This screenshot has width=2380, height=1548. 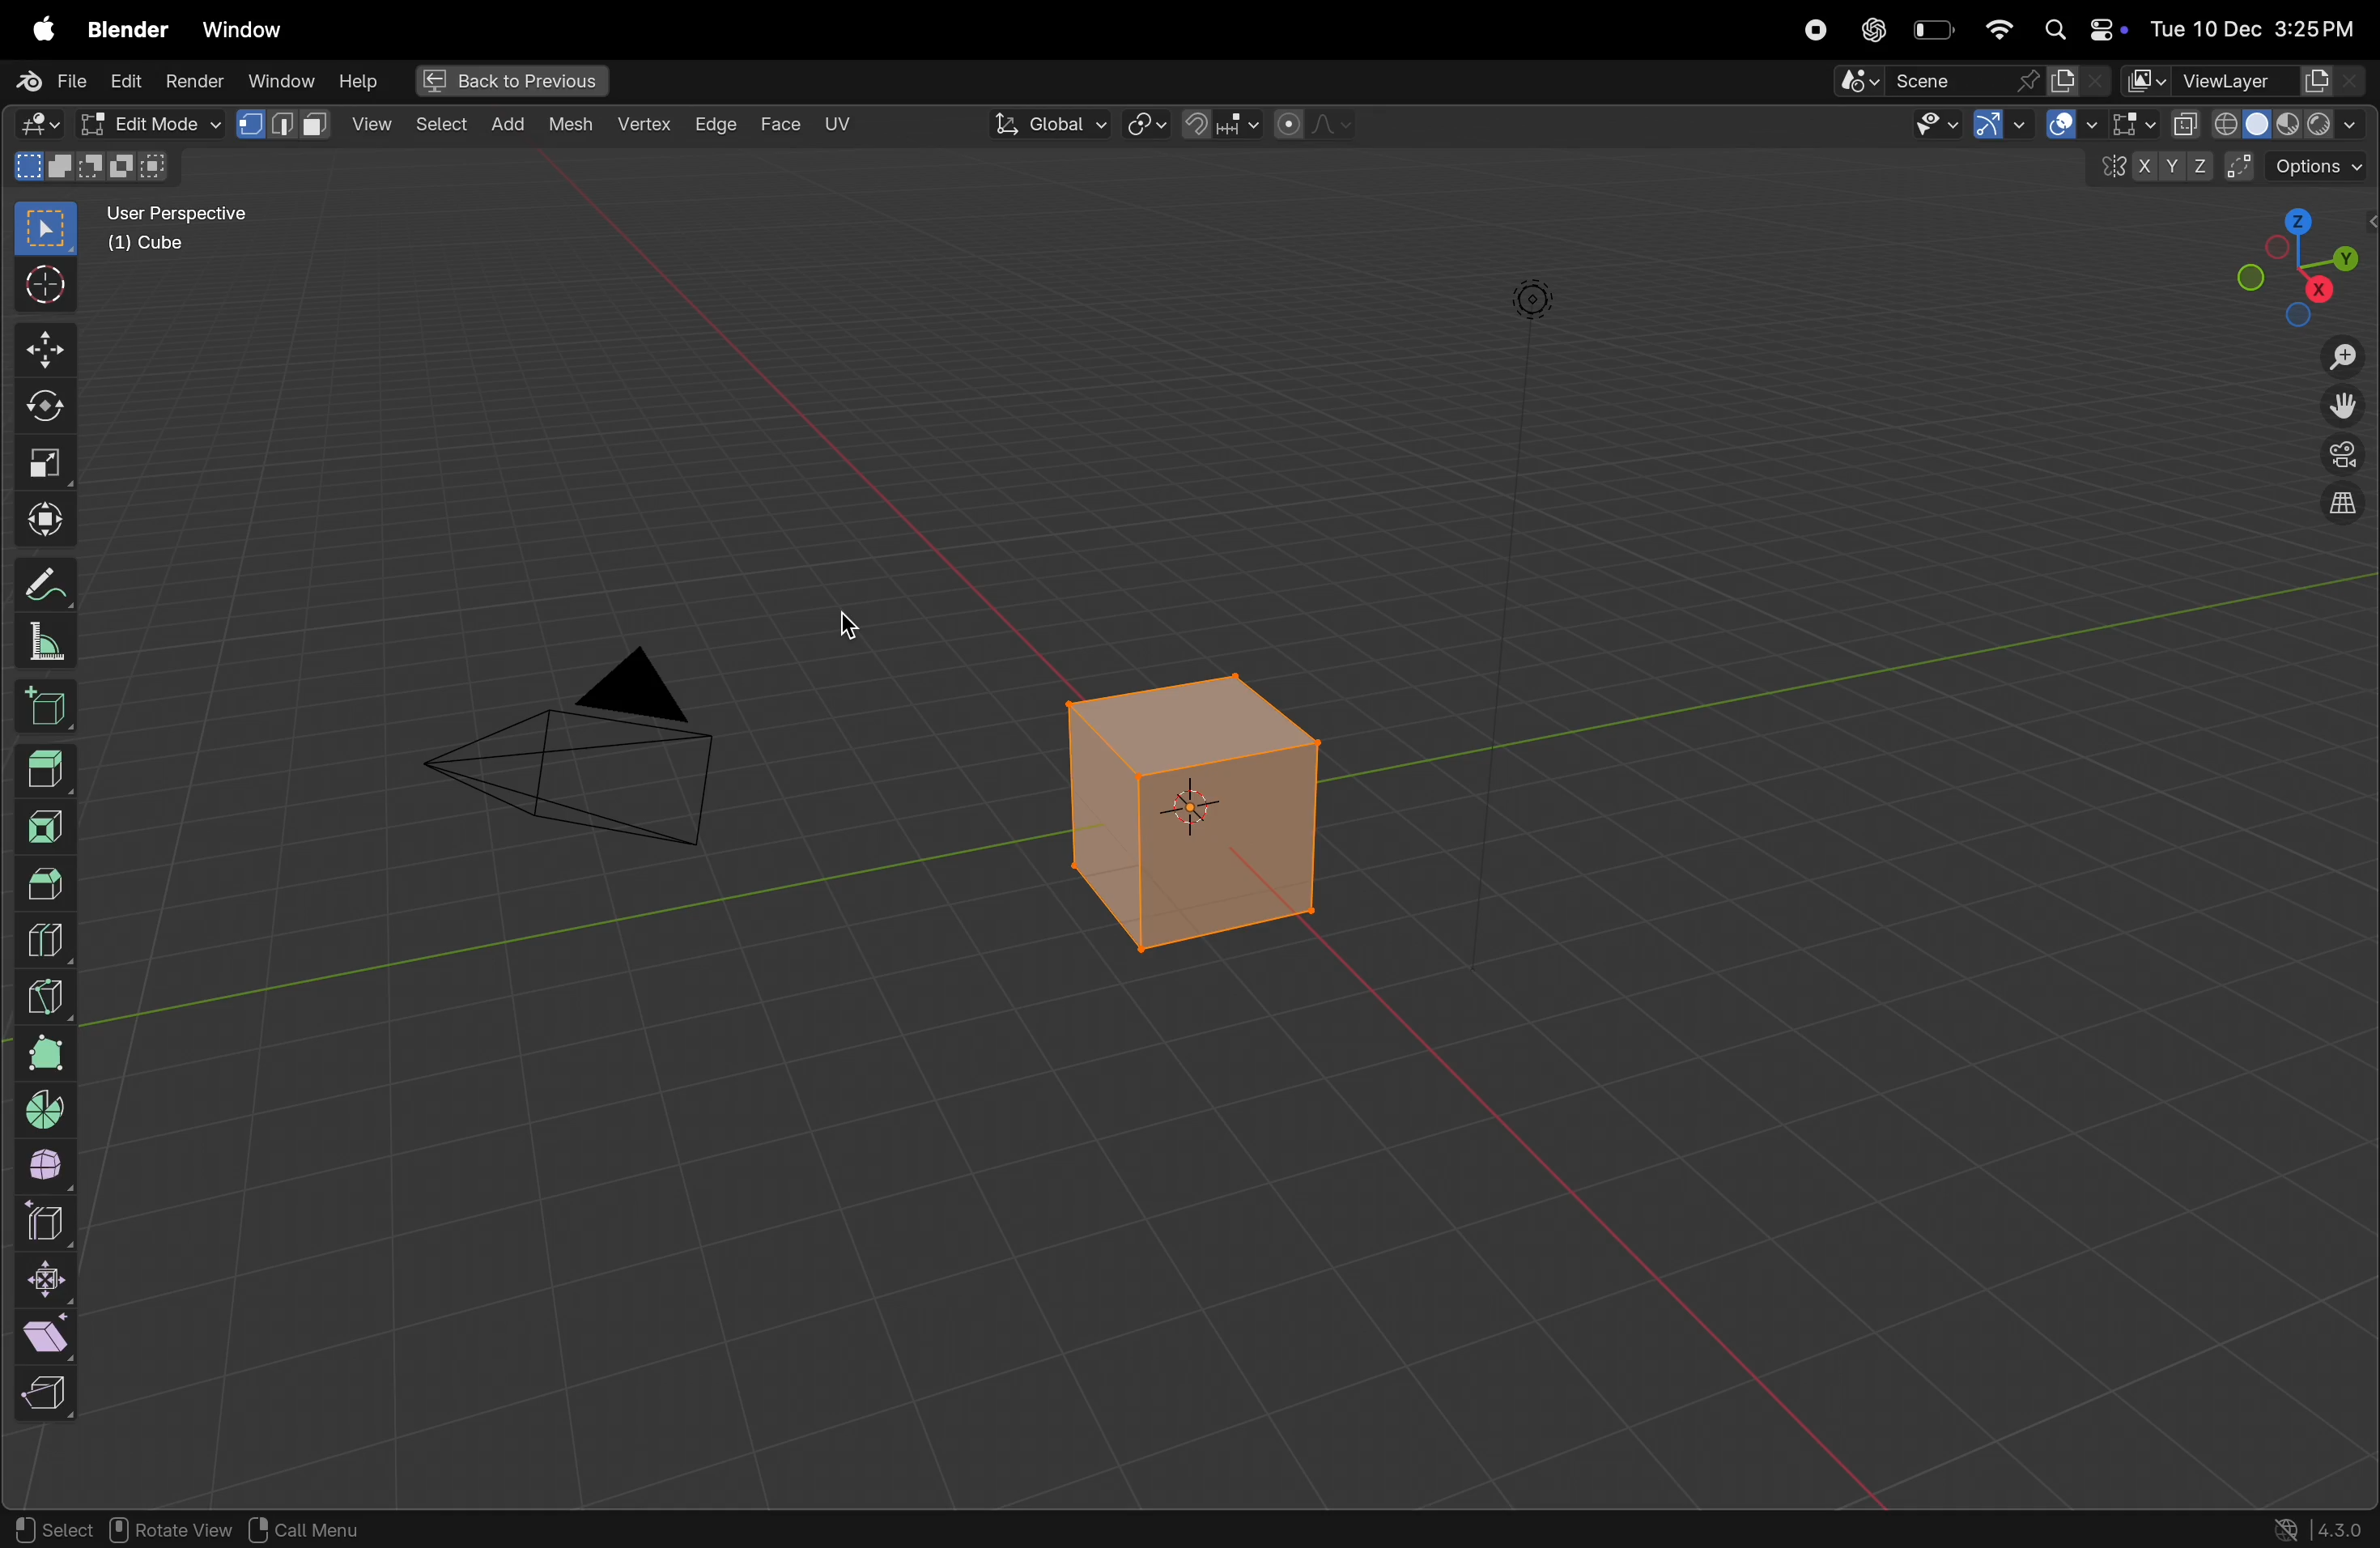 What do you see at coordinates (51, 1524) in the screenshot?
I see `select` at bounding box center [51, 1524].